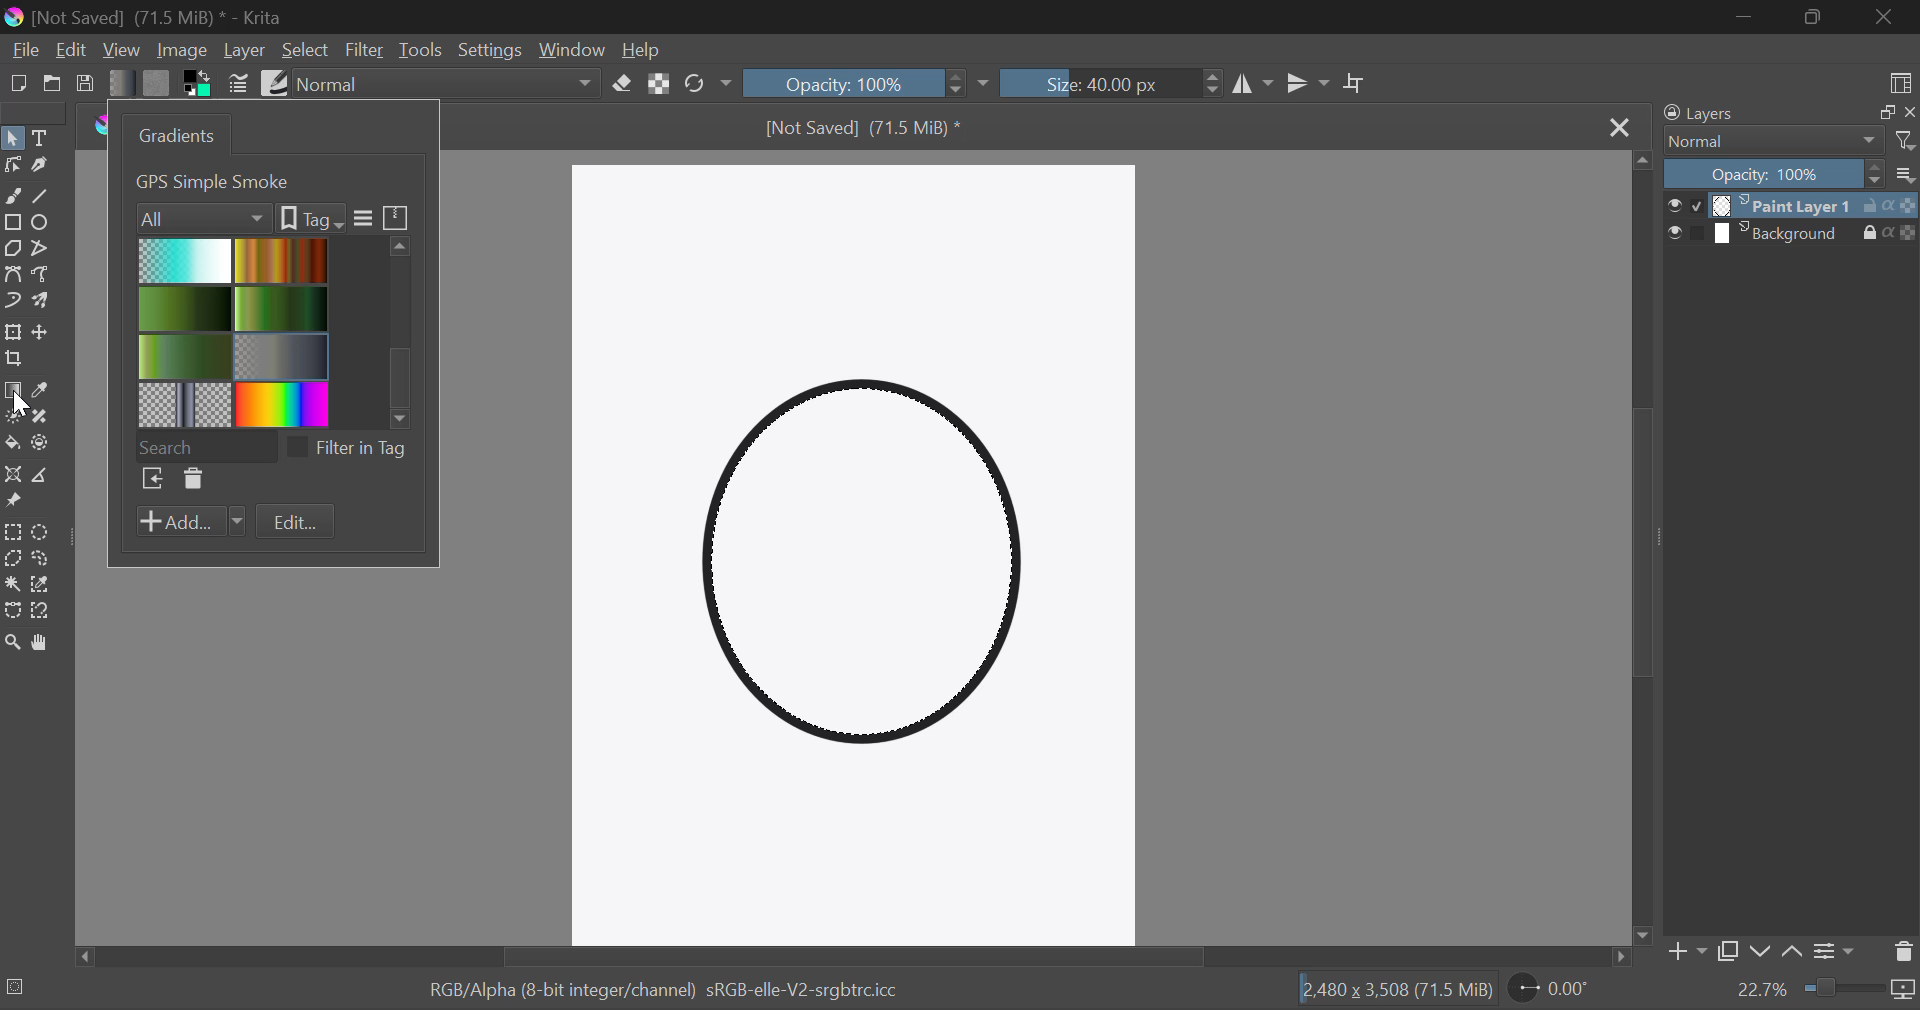 This screenshot has width=1920, height=1010. What do you see at coordinates (1745, 18) in the screenshot?
I see `Restore Down` at bounding box center [1745, 18].